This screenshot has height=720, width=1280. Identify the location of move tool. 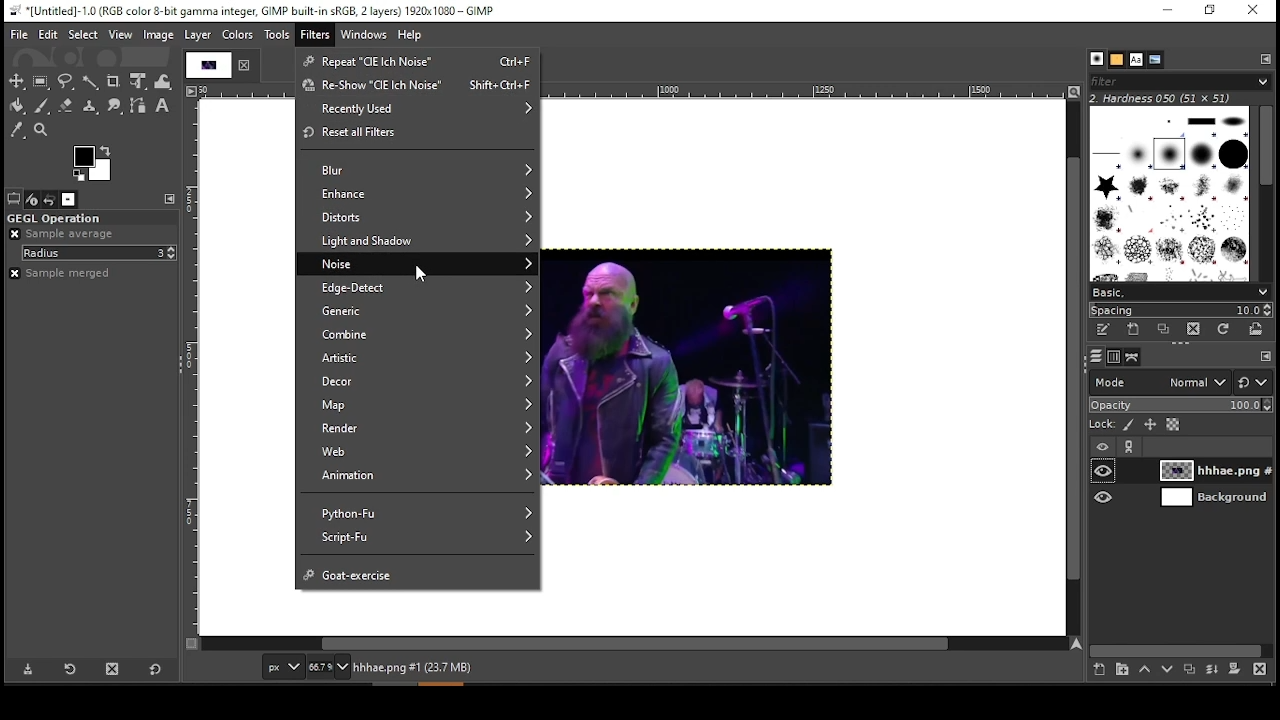
(17, 81).